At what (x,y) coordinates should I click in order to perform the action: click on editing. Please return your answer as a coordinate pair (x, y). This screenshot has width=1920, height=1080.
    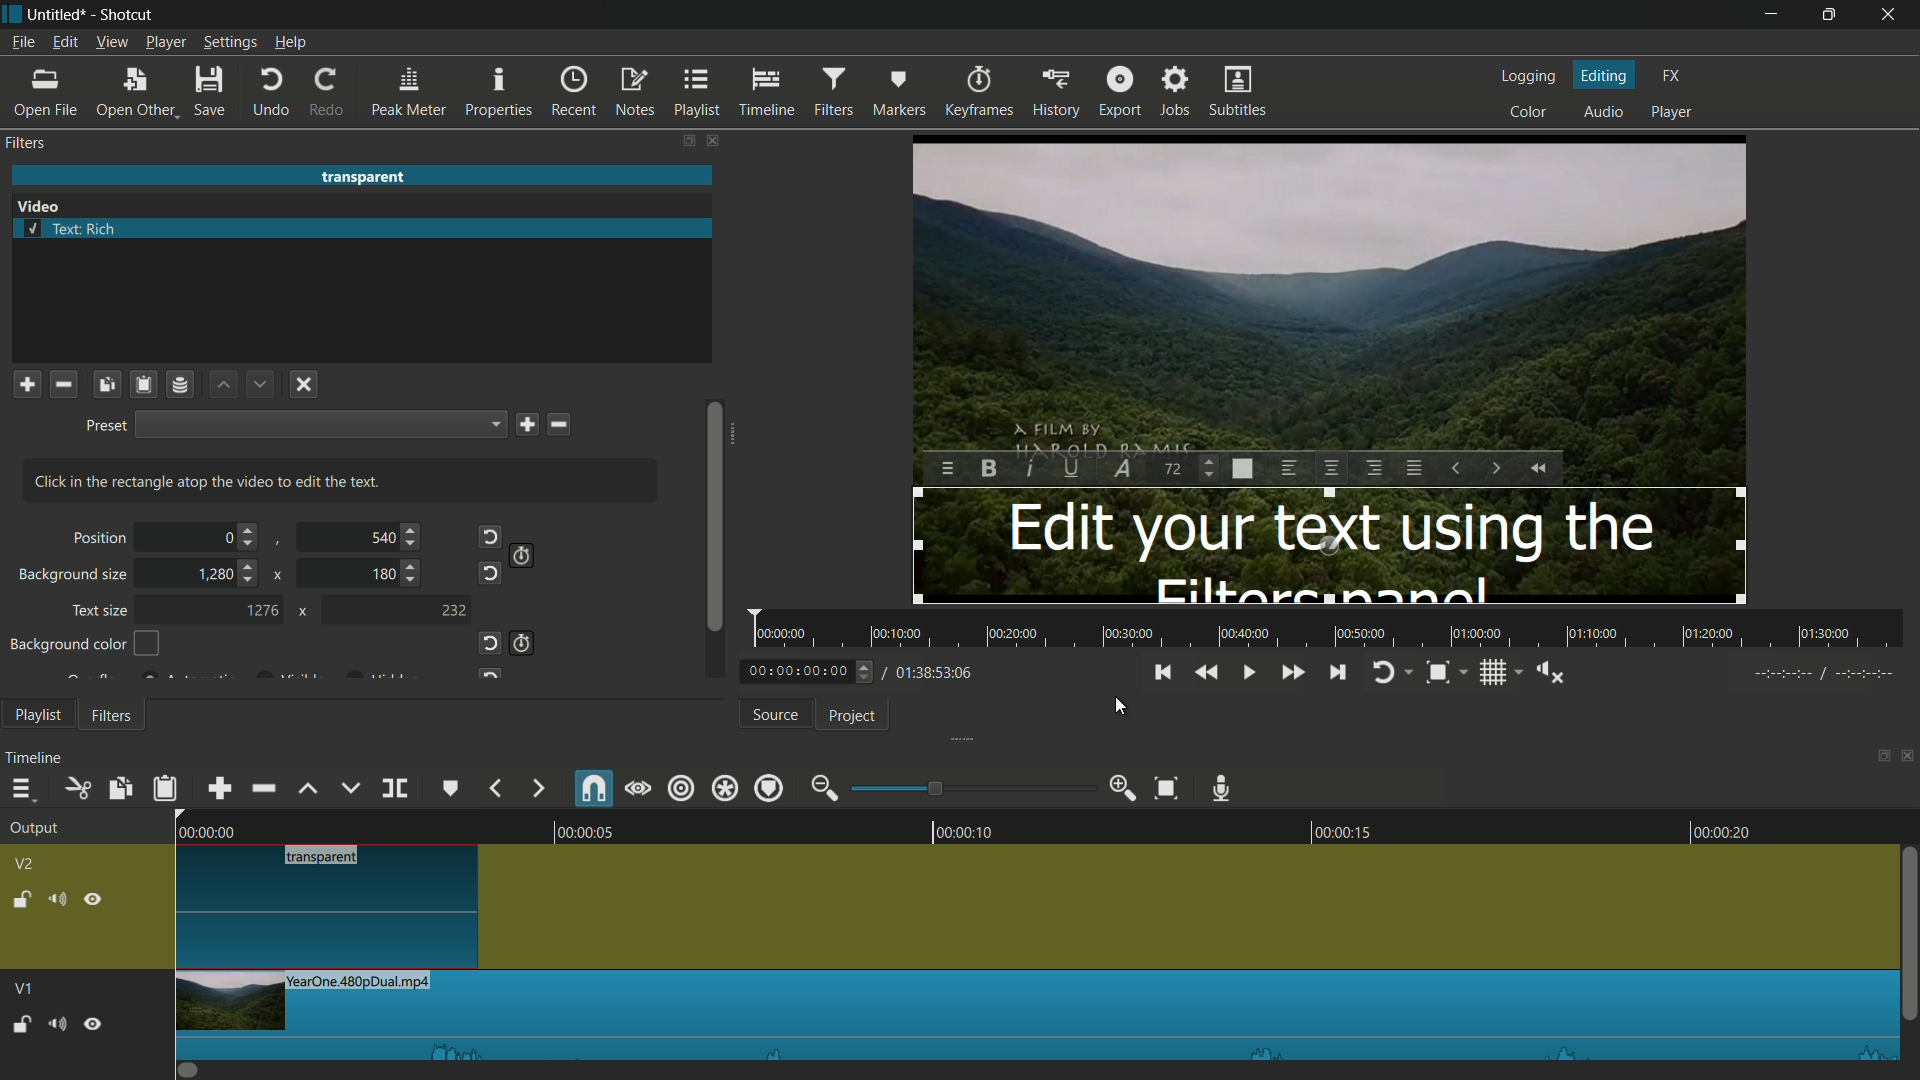
    Looking at the image, I should click on (1605, 75).